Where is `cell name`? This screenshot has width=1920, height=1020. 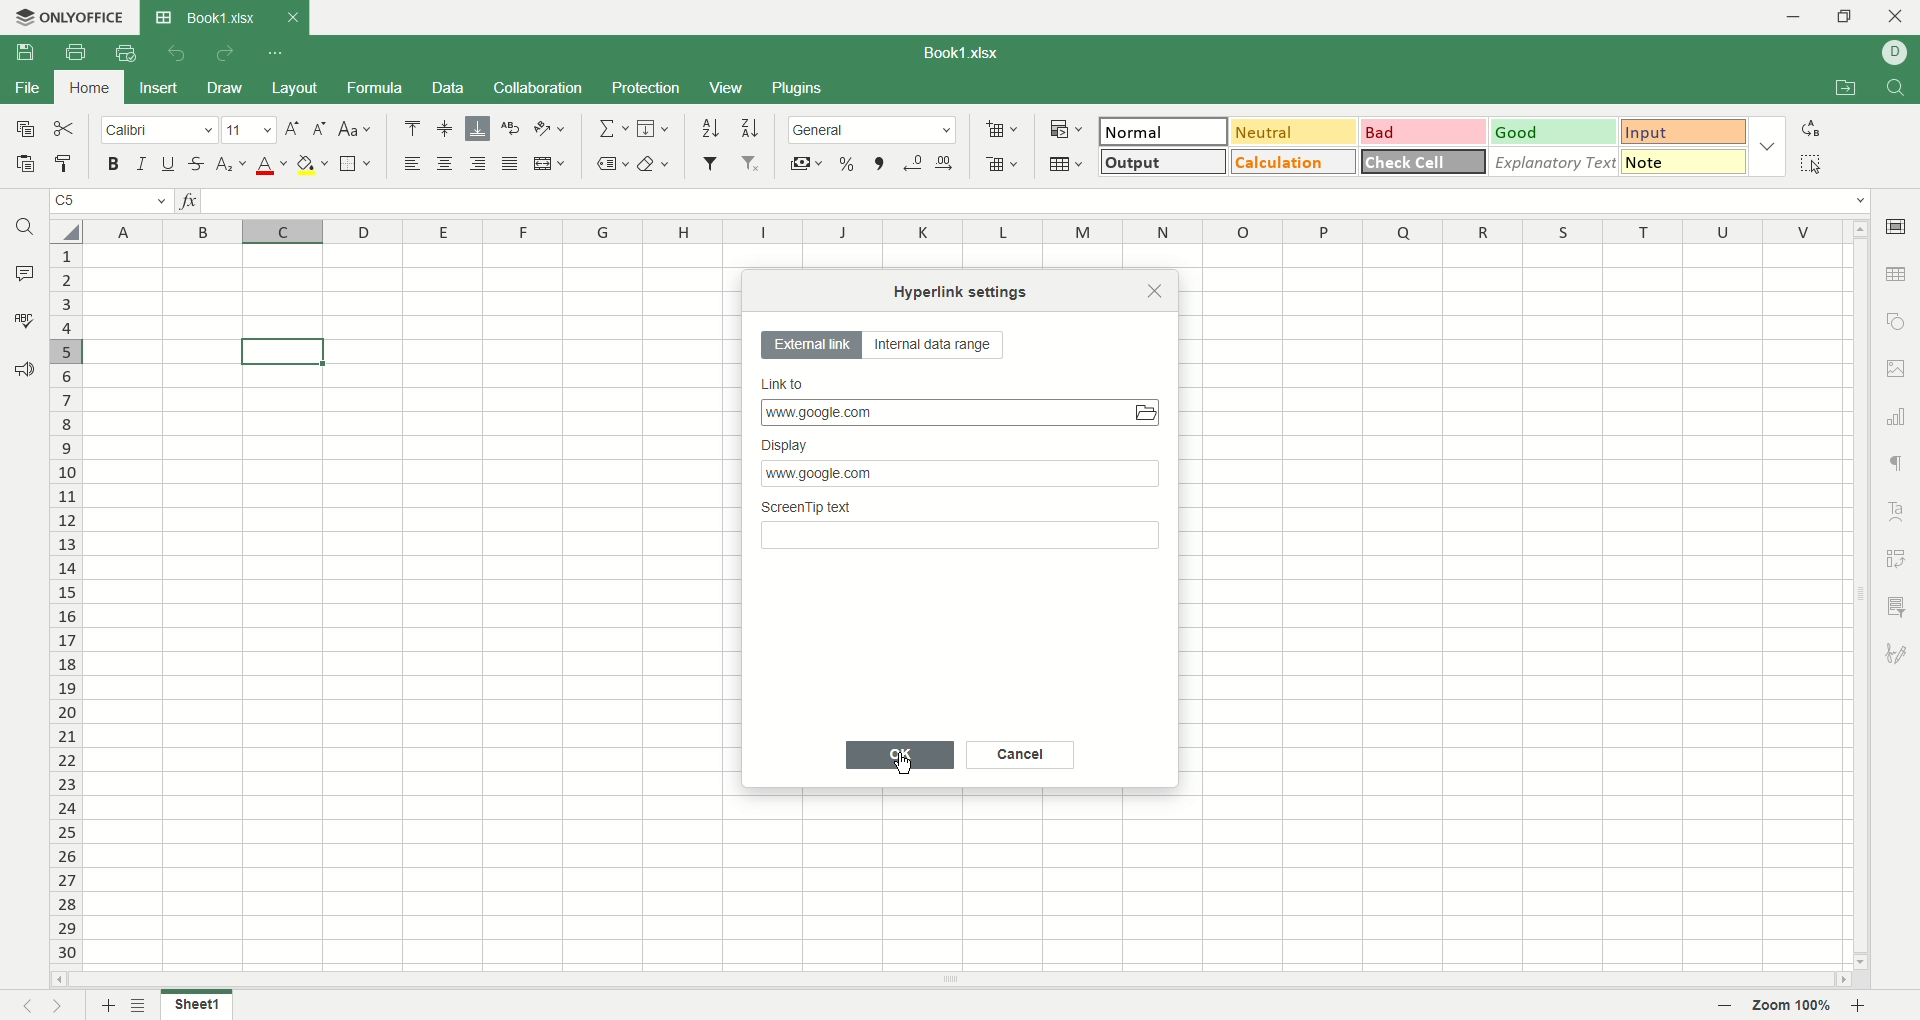 cell name is located at coordinates (109, 203).